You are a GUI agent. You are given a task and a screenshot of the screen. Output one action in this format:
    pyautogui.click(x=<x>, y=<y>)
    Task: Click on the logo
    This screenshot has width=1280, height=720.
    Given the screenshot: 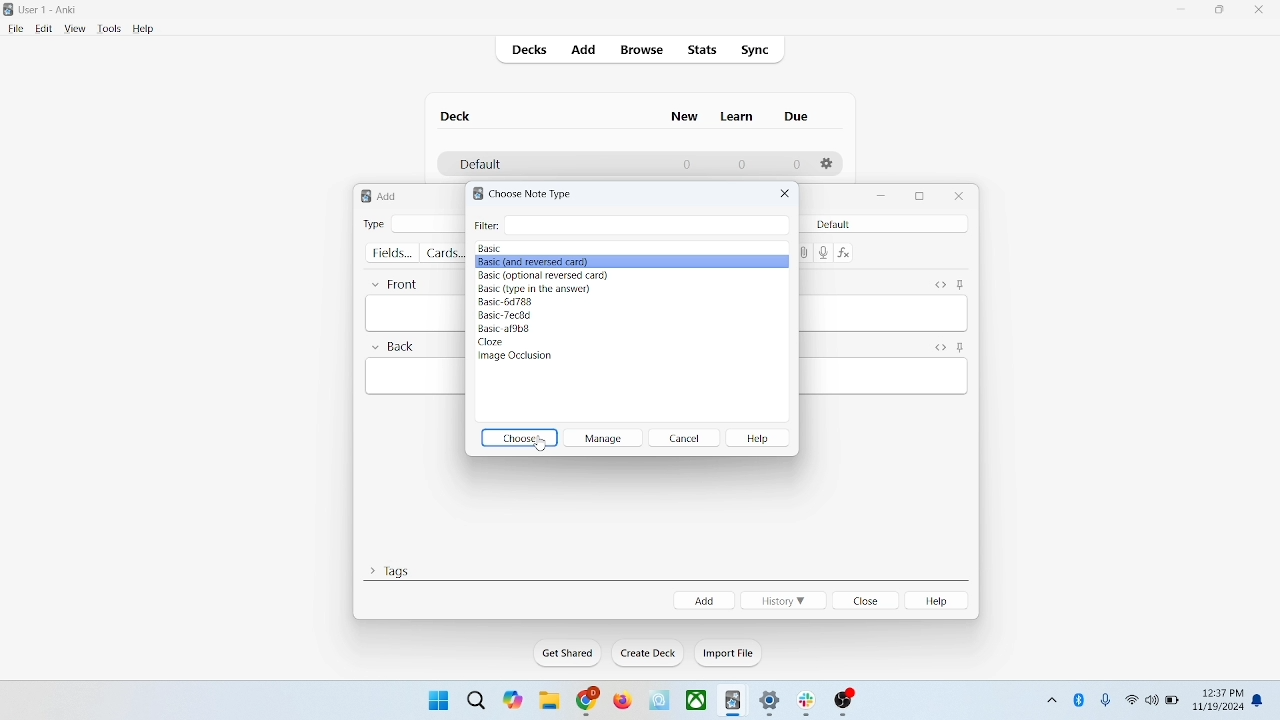 What is the action you would take?
    pyautogui.click(x=476, y=194)
    